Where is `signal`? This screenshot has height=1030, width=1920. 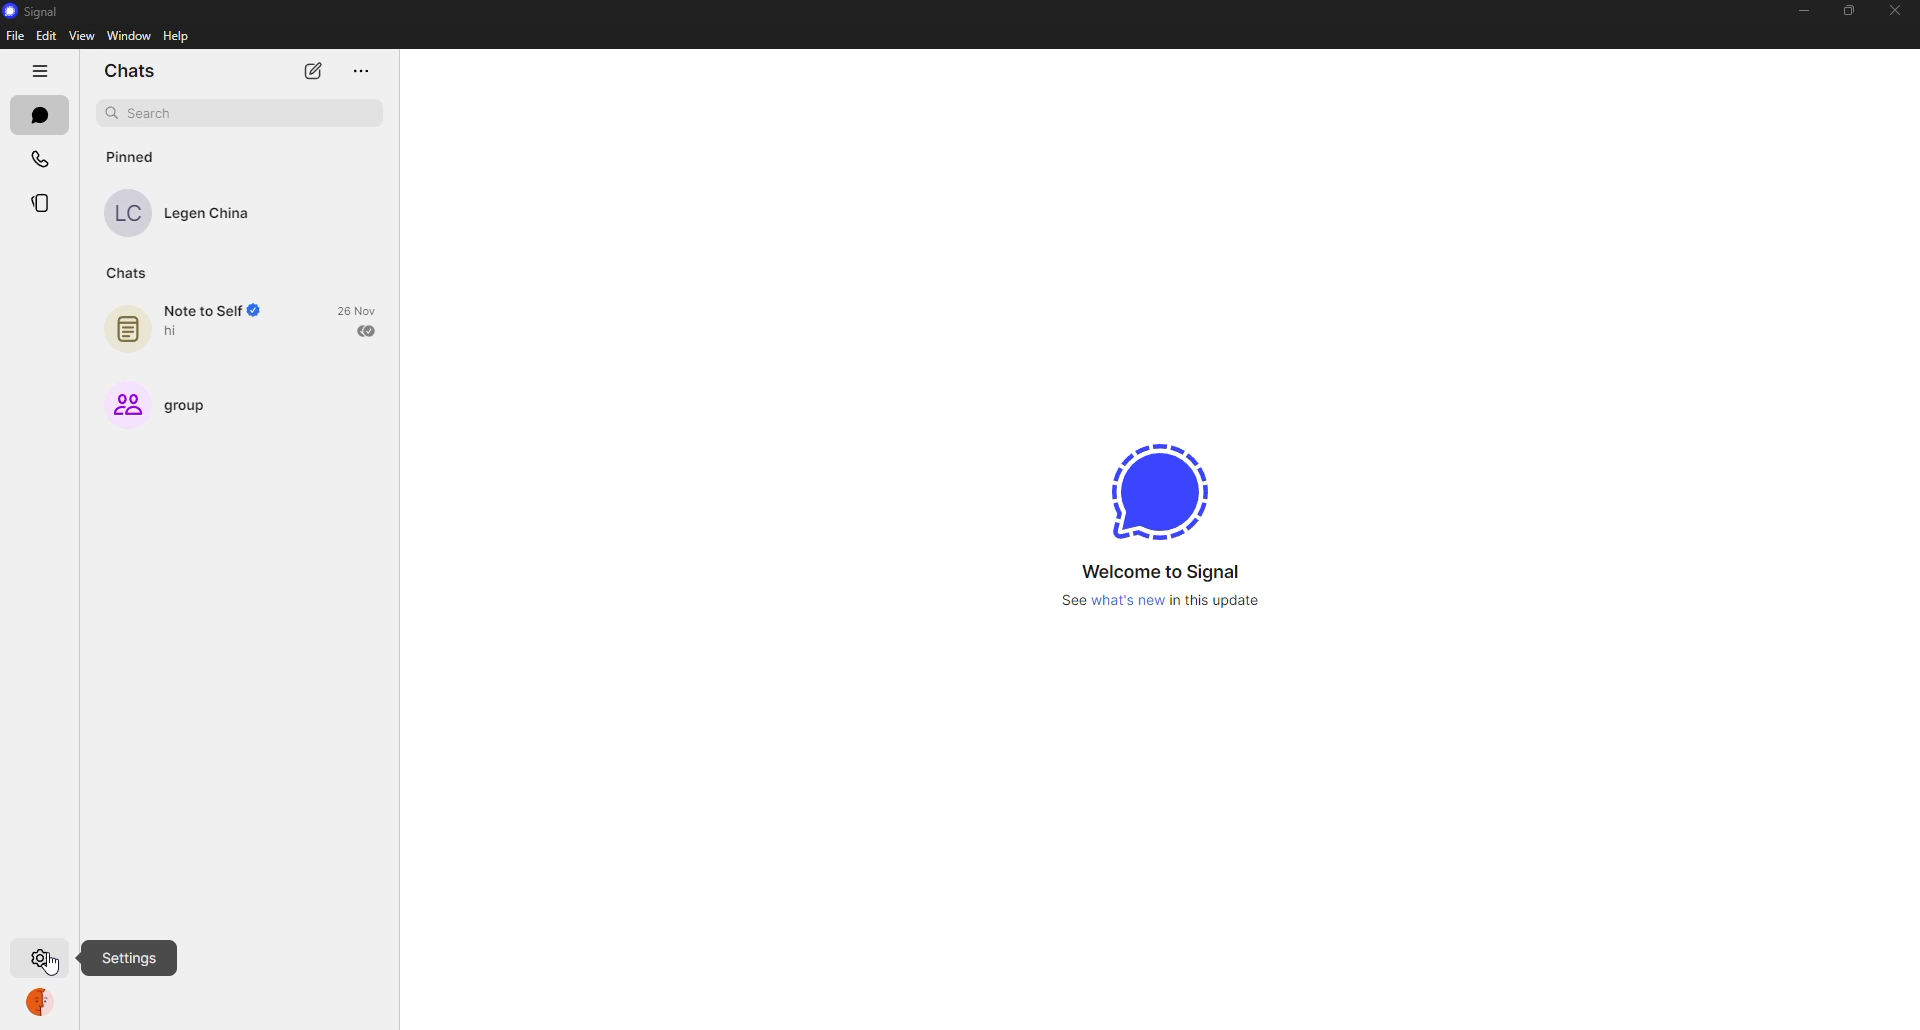
signal is located at coordinates (1155, 491).